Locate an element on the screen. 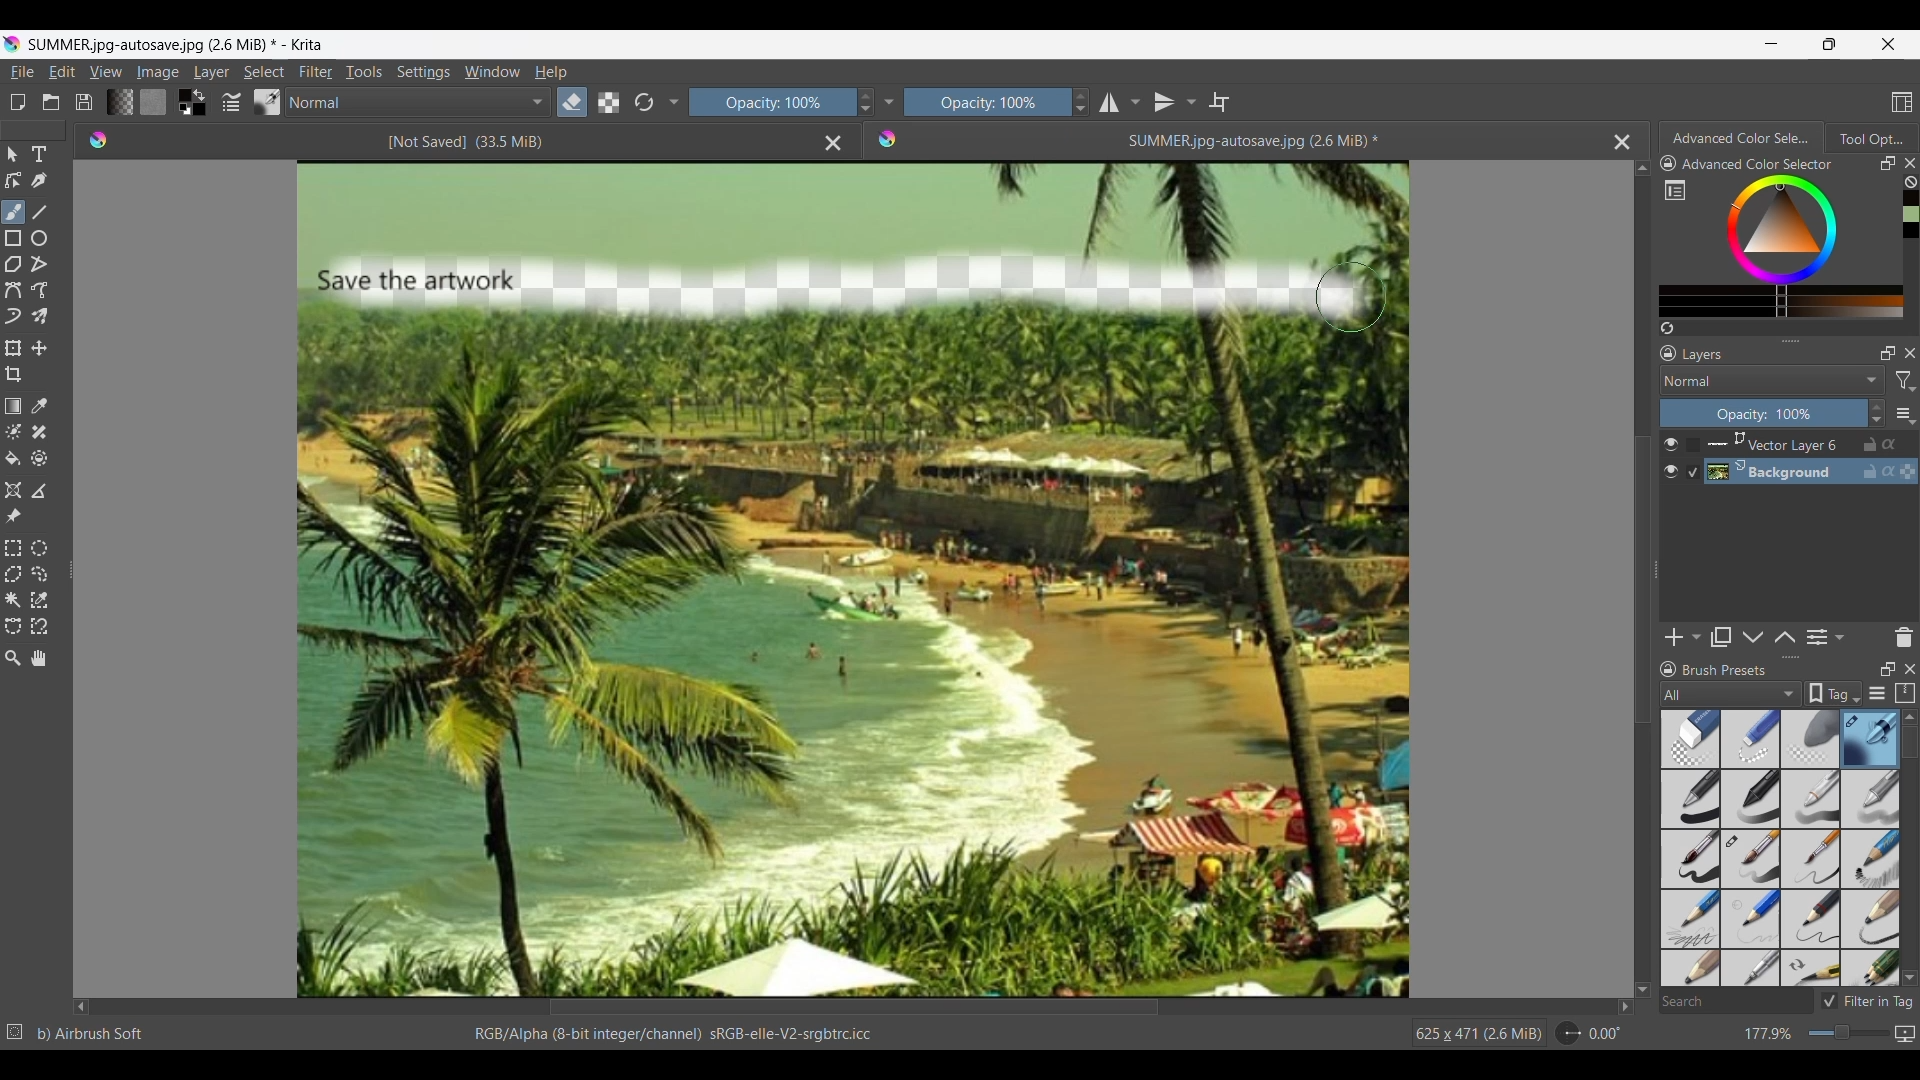 The image size is (1920, 1080). Opacity 100% is located at coordinates (988, 102).